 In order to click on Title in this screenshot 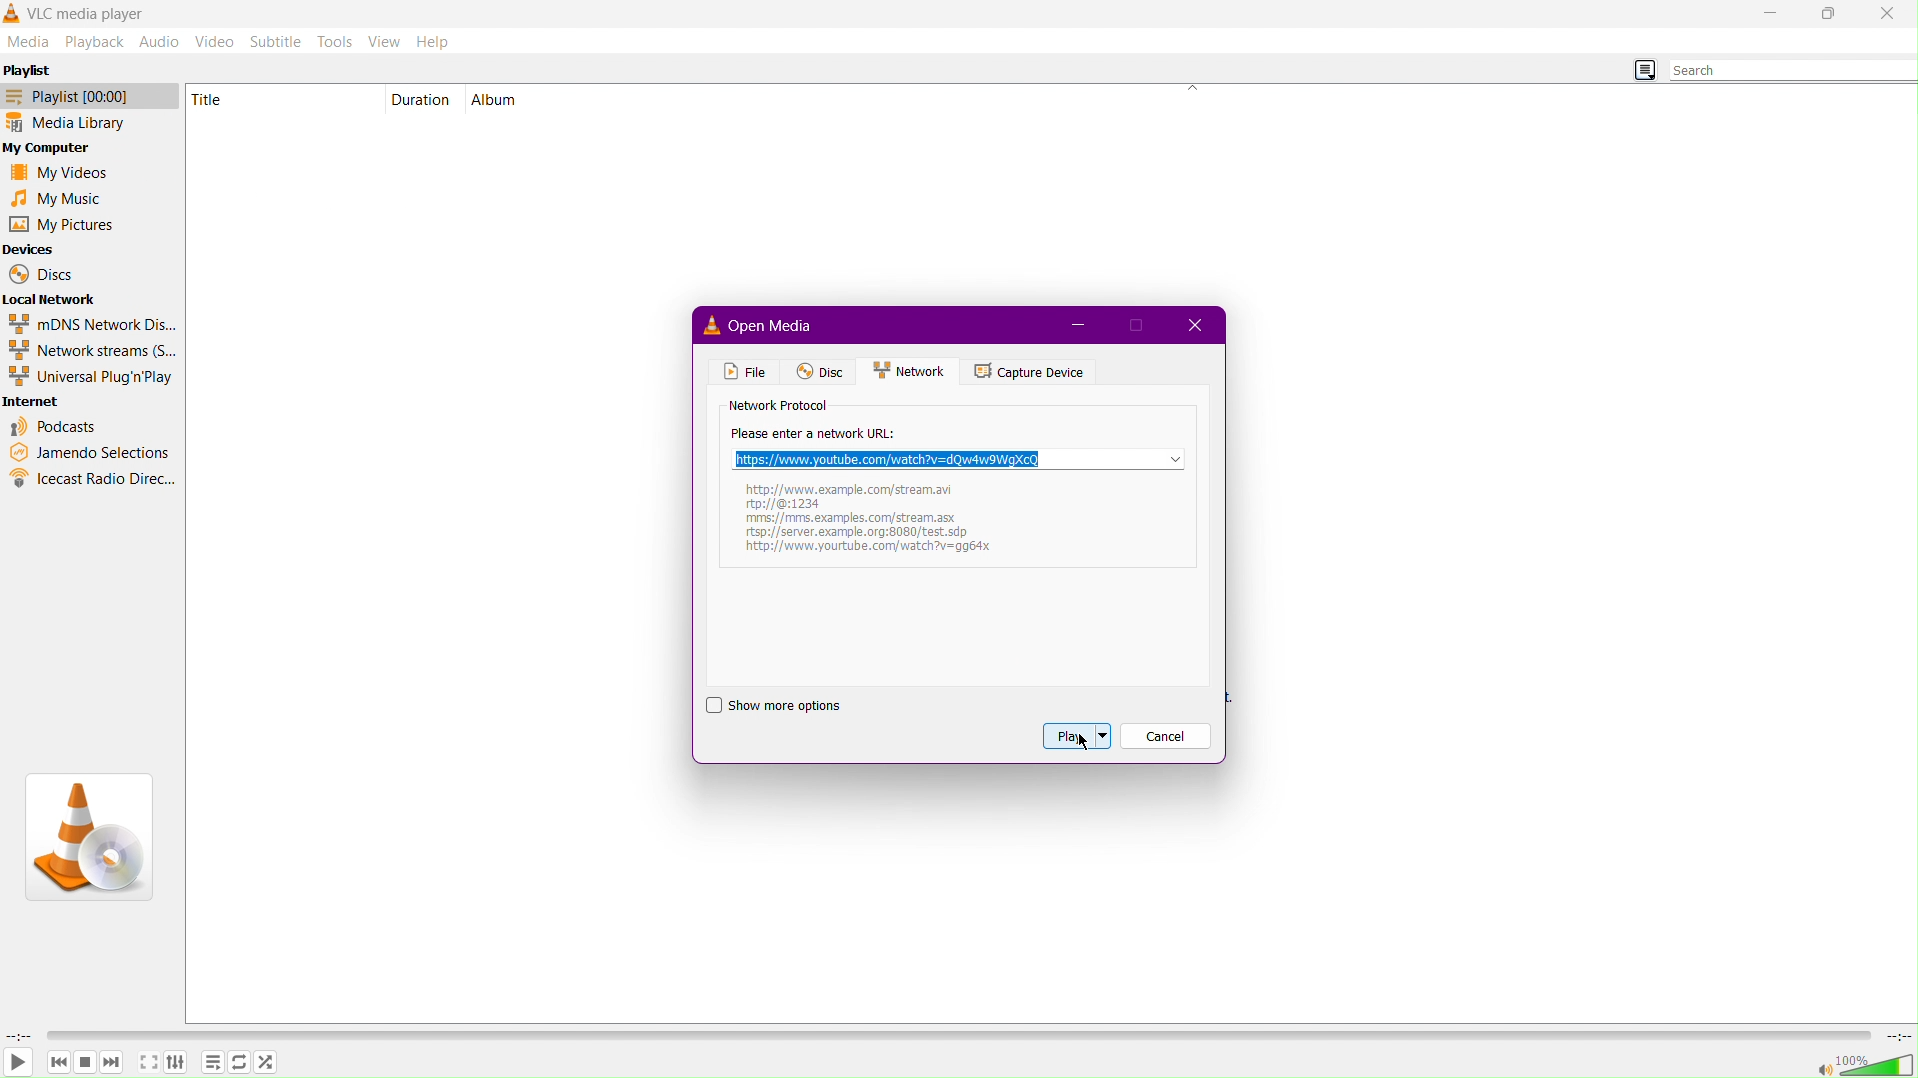, I will do `click(219, 99)`.